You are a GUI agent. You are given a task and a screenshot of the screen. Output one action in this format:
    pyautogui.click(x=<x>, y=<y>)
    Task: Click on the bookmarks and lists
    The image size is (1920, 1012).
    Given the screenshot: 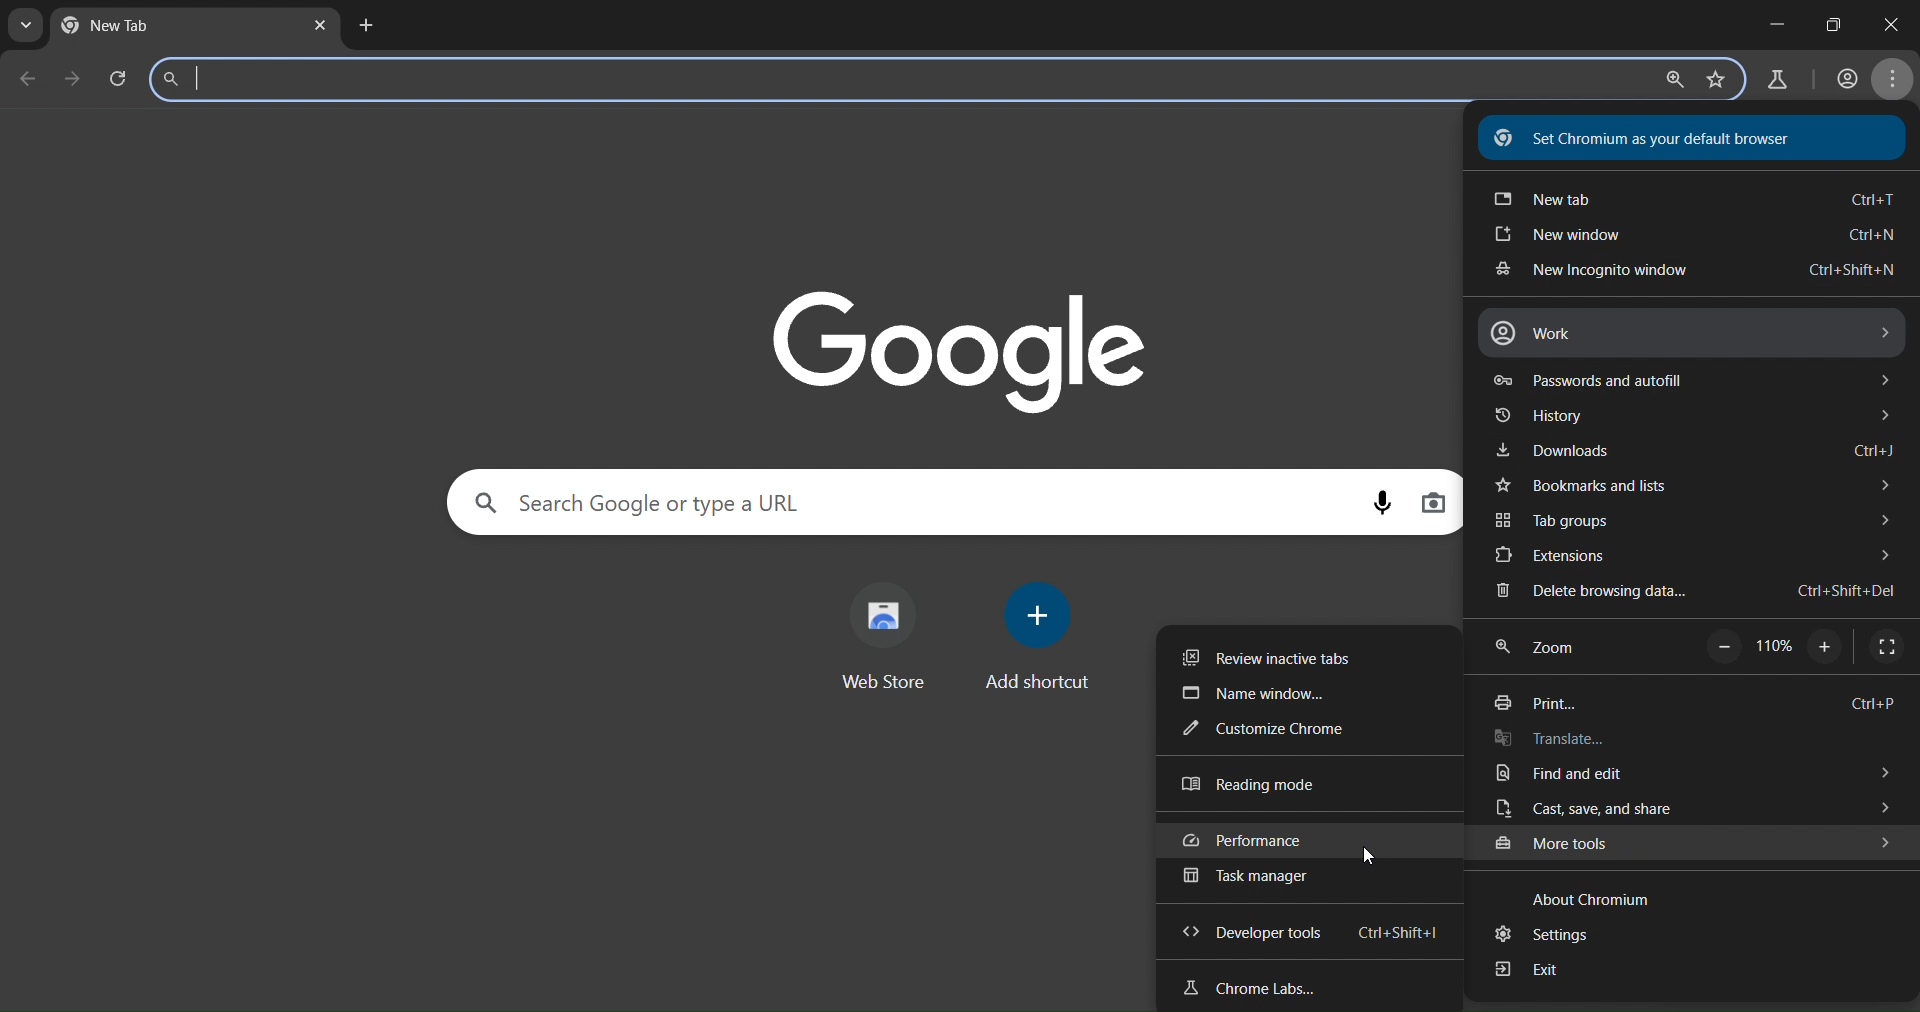 What is the action you would take?
    pyautogui.click(x=1691, y=488)
    